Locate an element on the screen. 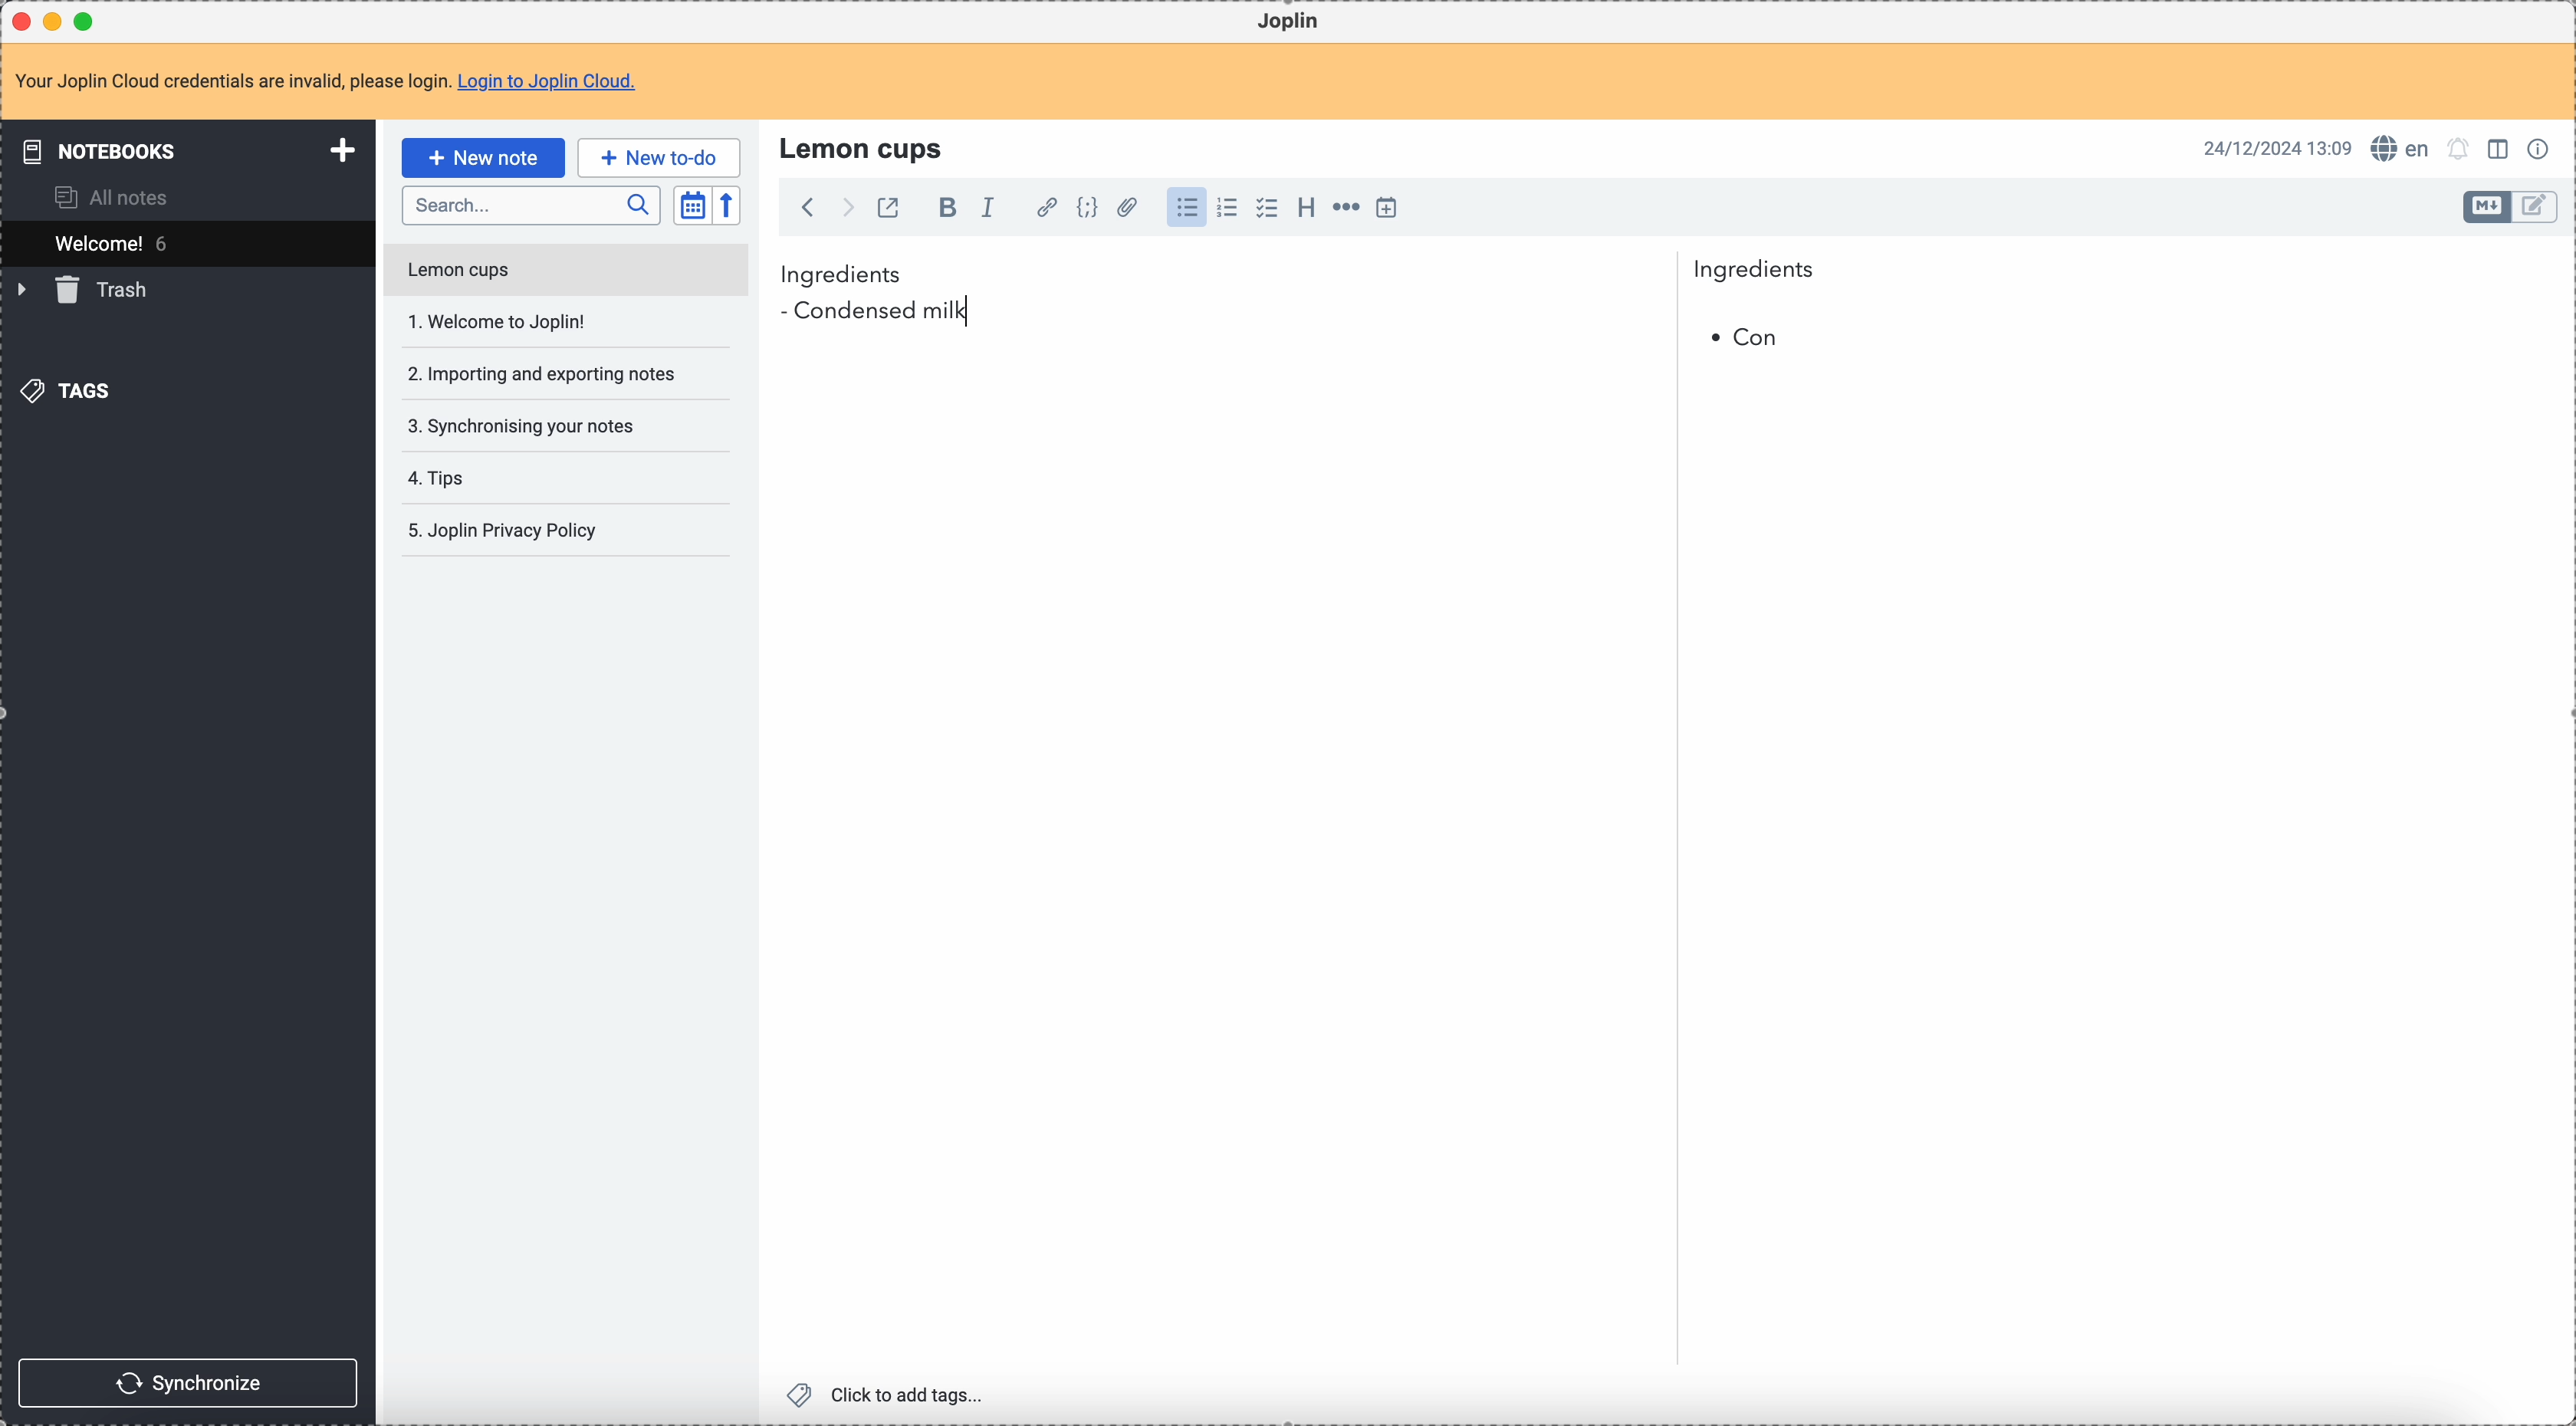 Image resolution: width=2576 pixels, height=1426 pixels. welcome to Joplin! is located at coordinates (499, 321).